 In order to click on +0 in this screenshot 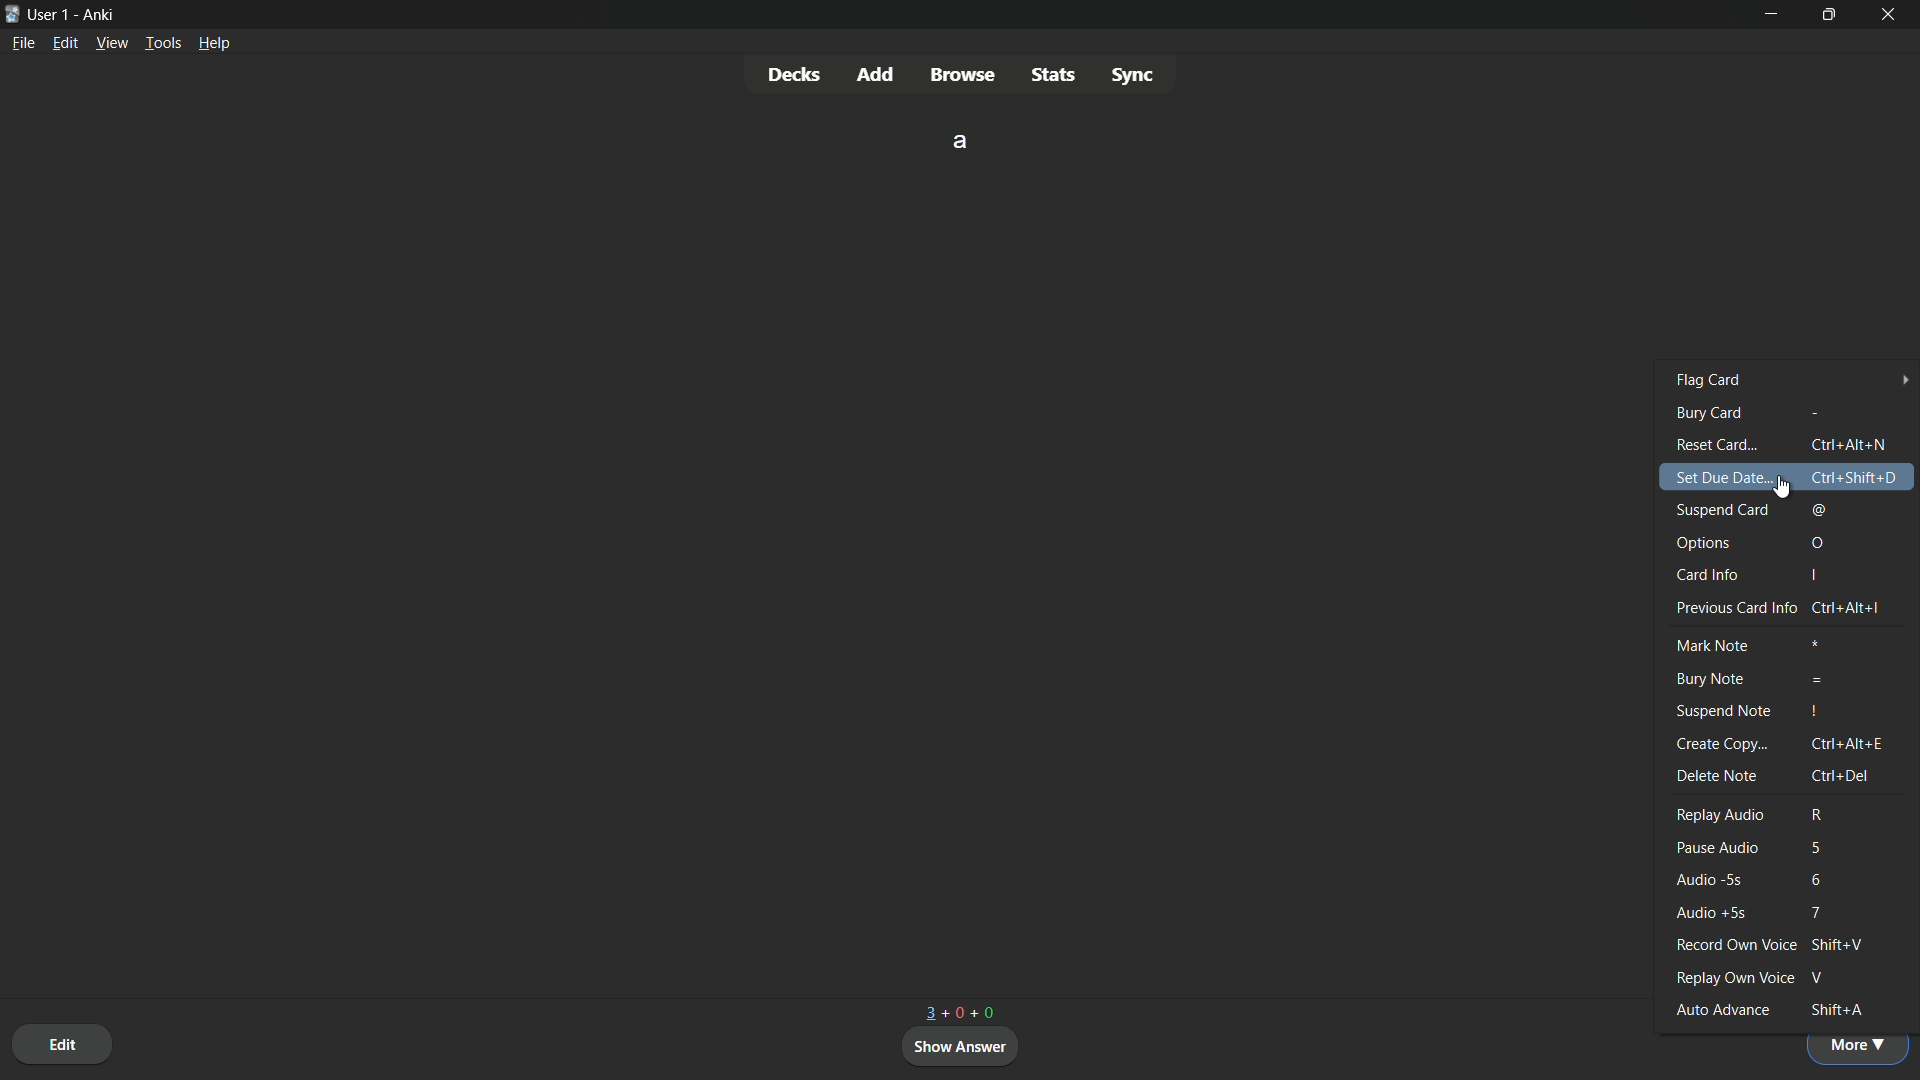, I will do `click(953, 1012)`.